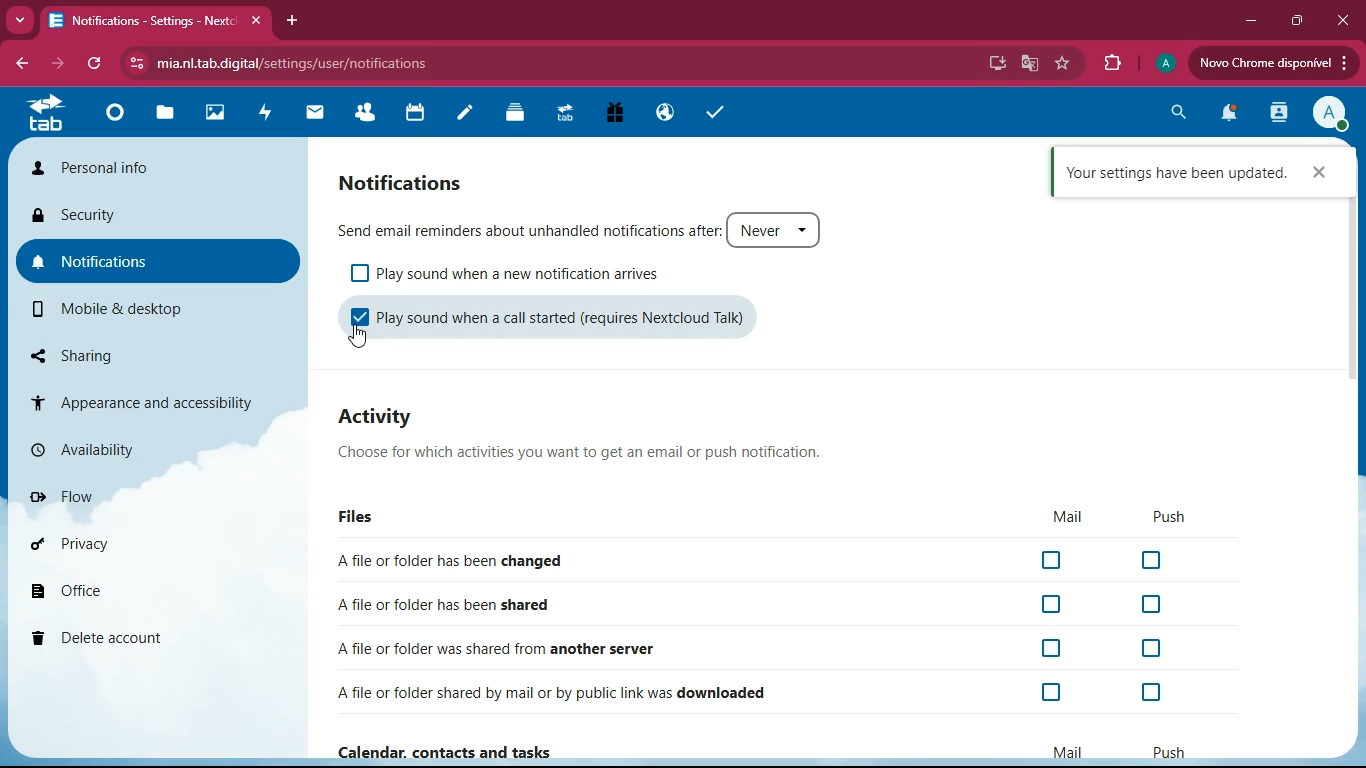 The height and width of the screenshot is (768, 1366). Describe the element at coordinates (449, 750) in the screenshot. I see `Calendar ` at that location.